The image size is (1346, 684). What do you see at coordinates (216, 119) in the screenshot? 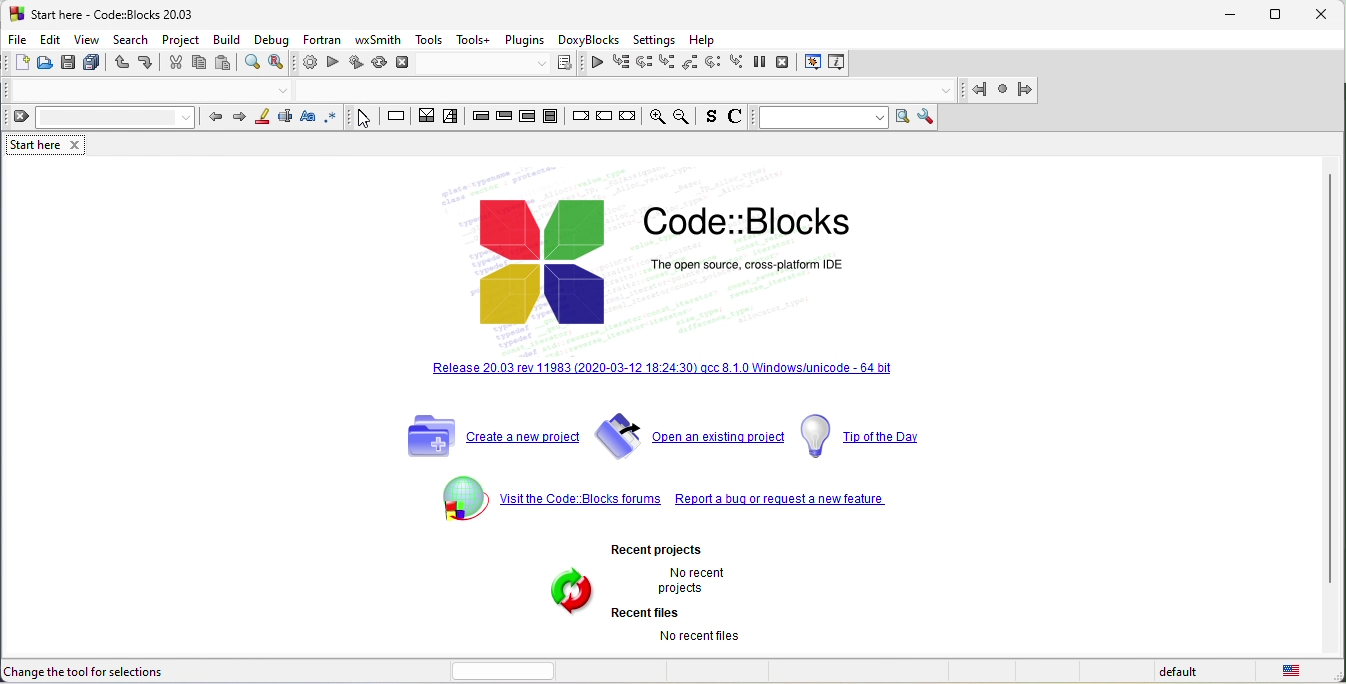
I see `prev` at bounding box center [216, 119].